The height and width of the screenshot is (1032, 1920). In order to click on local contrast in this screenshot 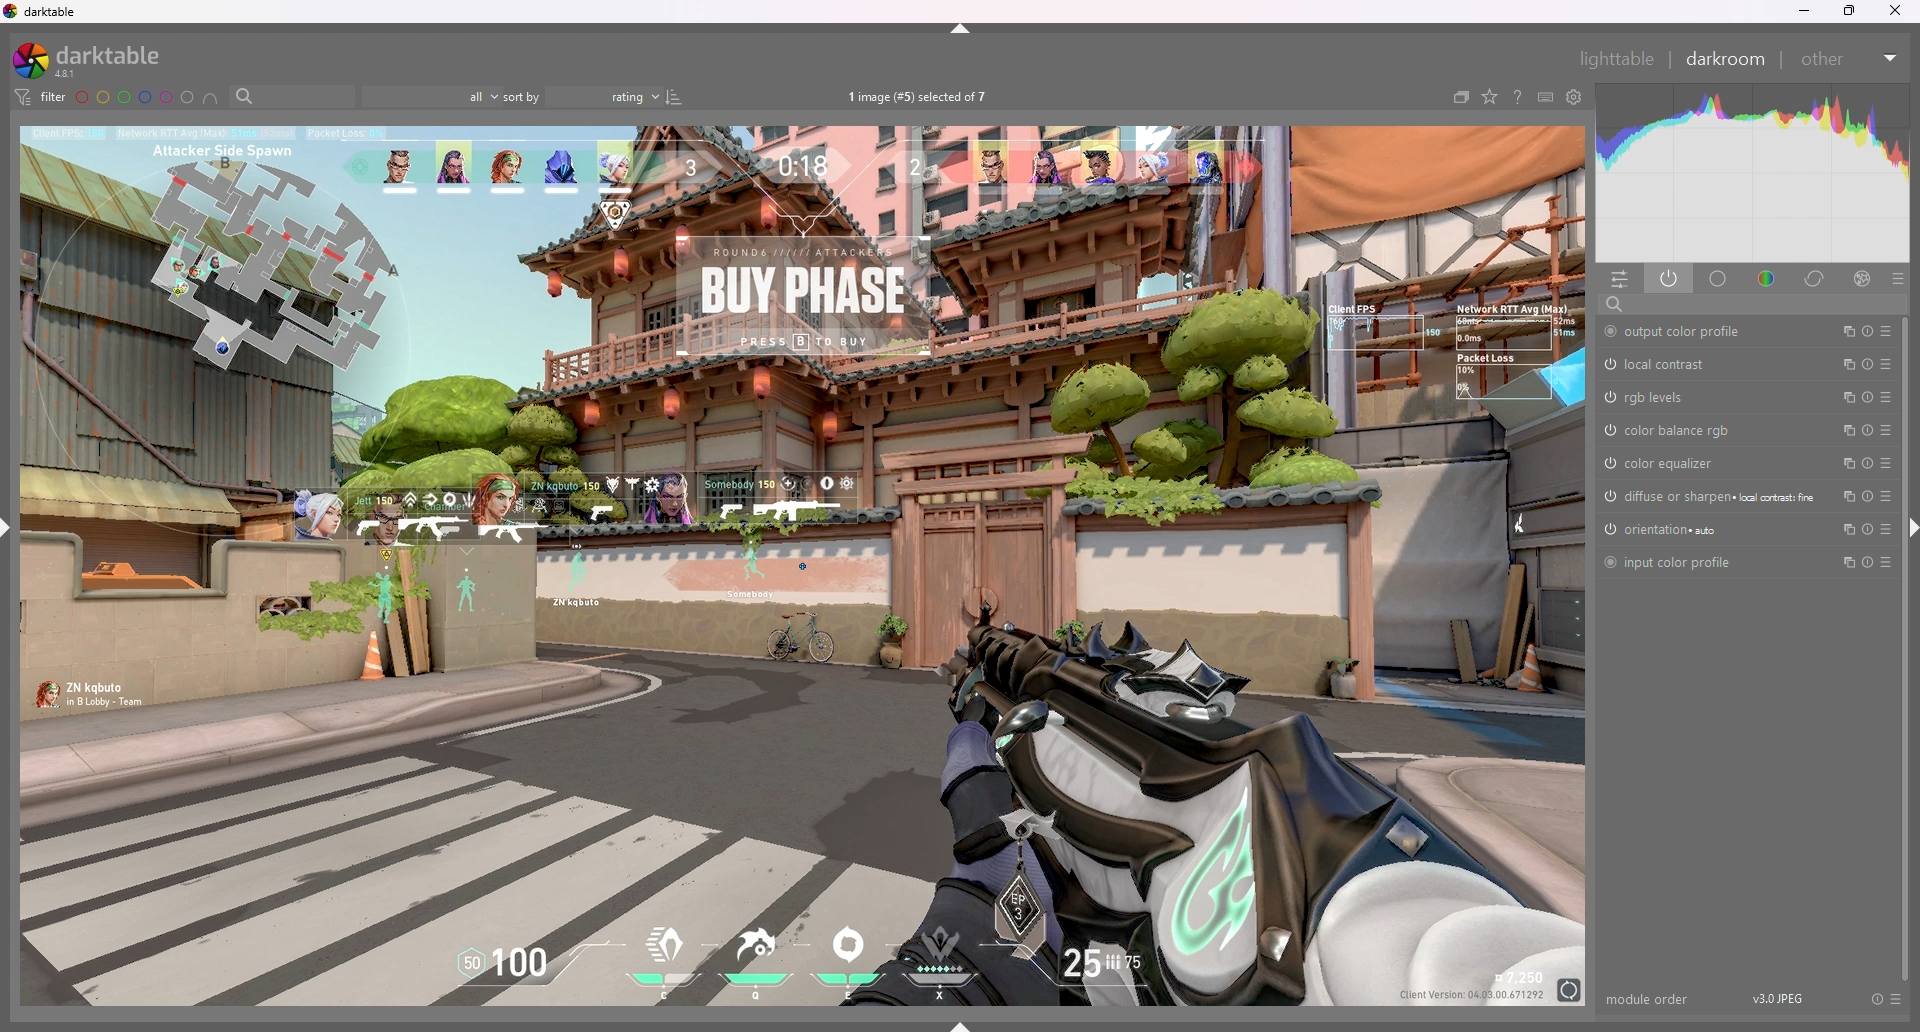, I will do `click(1662, 364)`.